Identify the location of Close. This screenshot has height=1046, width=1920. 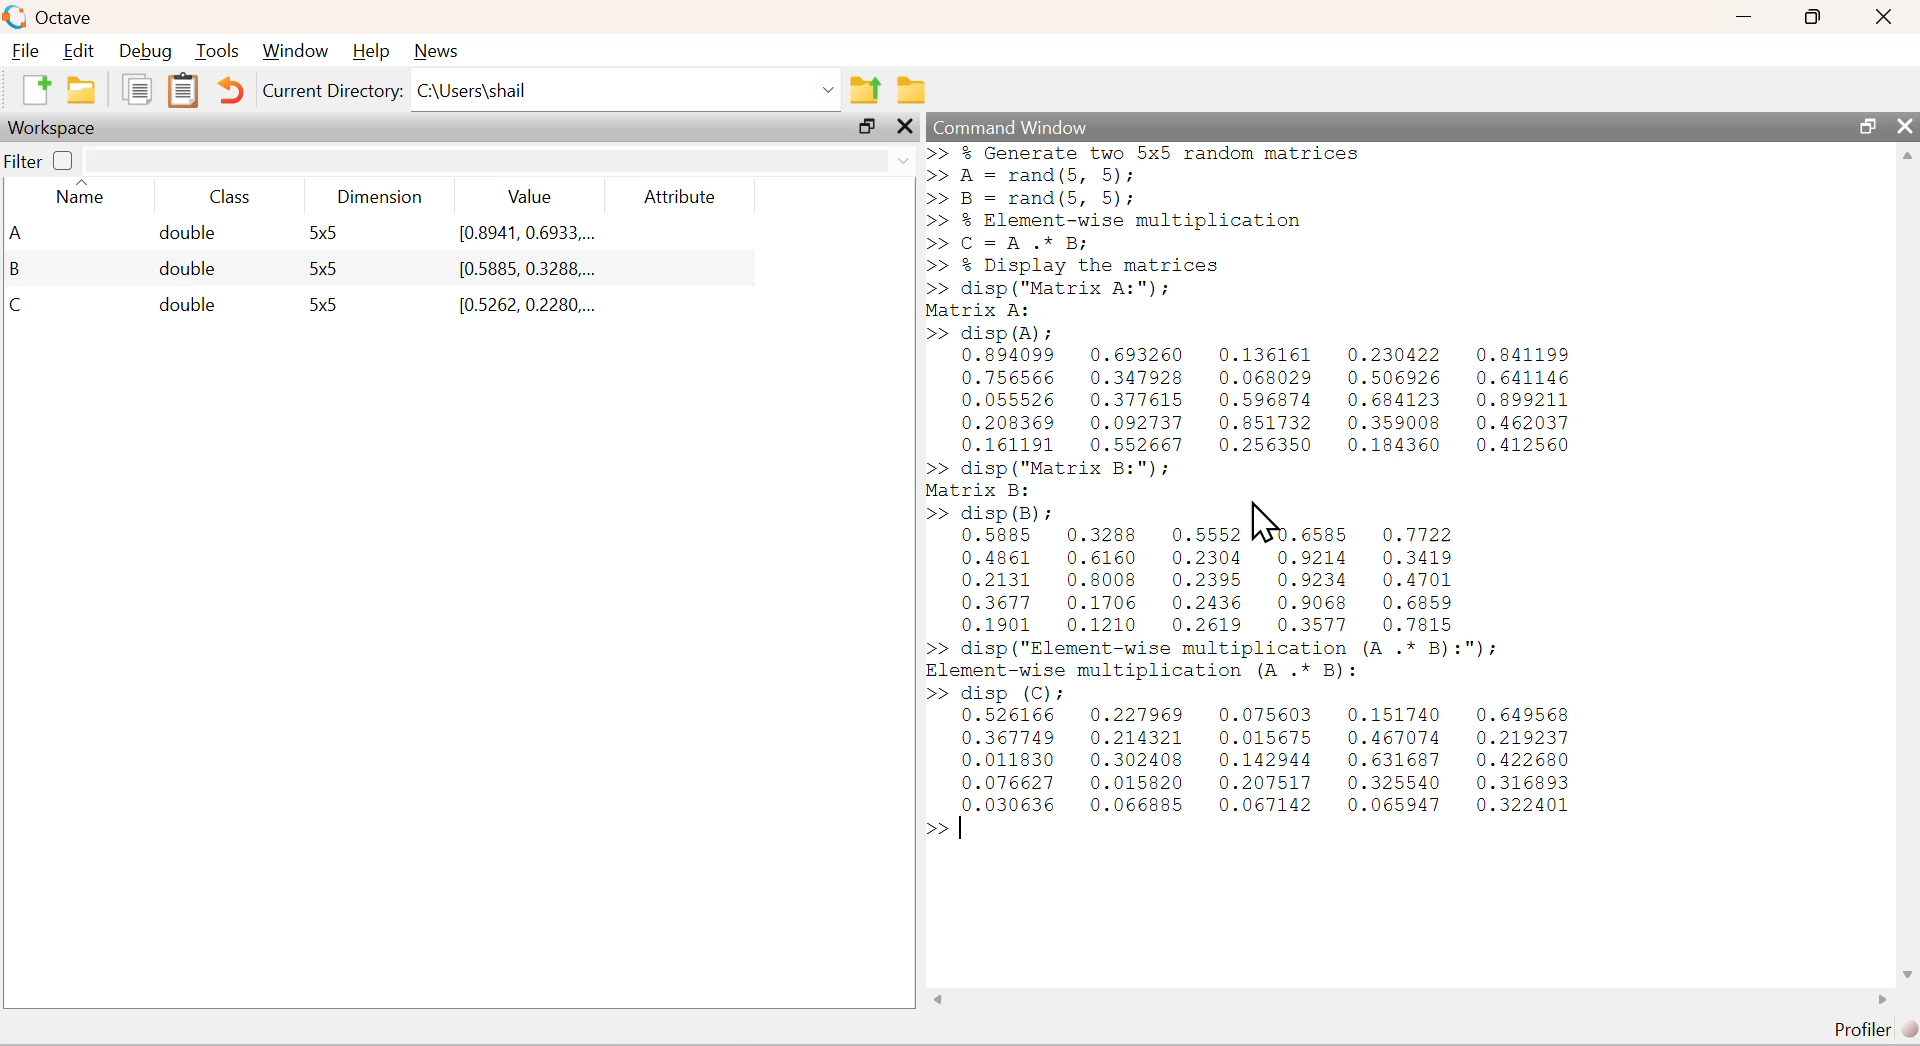
(1902, 122).